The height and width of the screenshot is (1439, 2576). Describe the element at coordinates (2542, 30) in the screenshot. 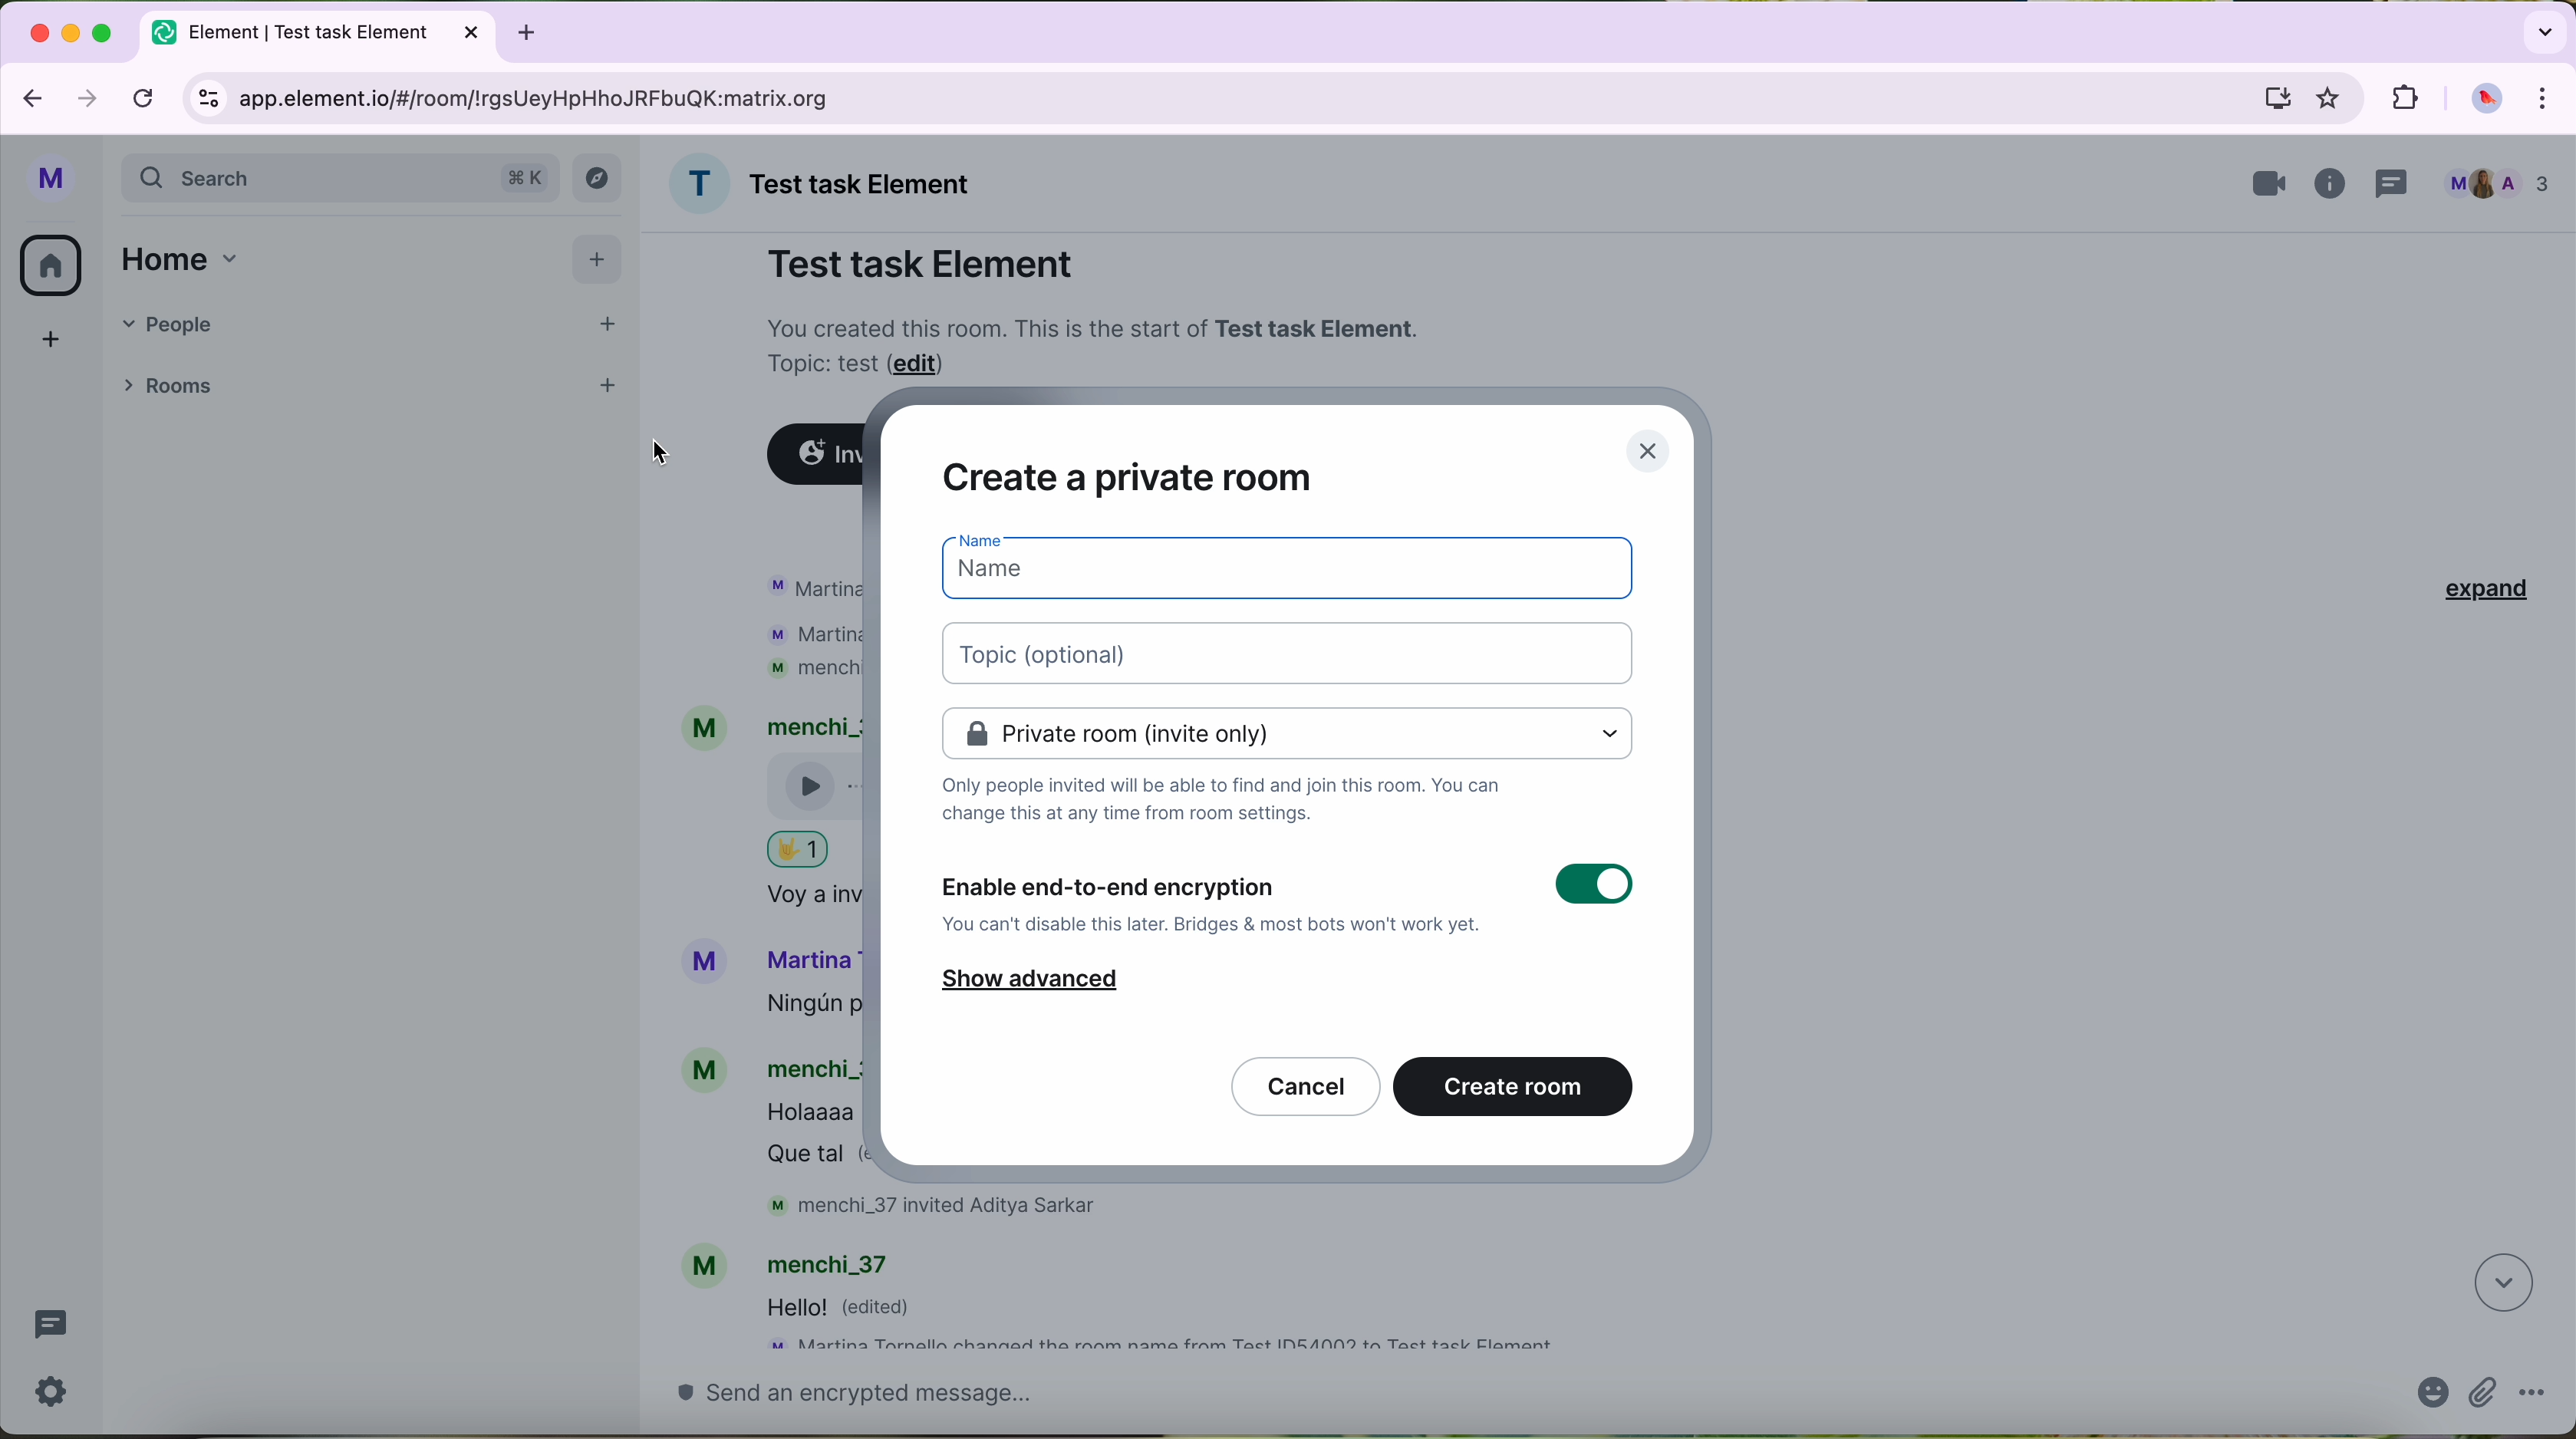

I see `search tabs` at that location.